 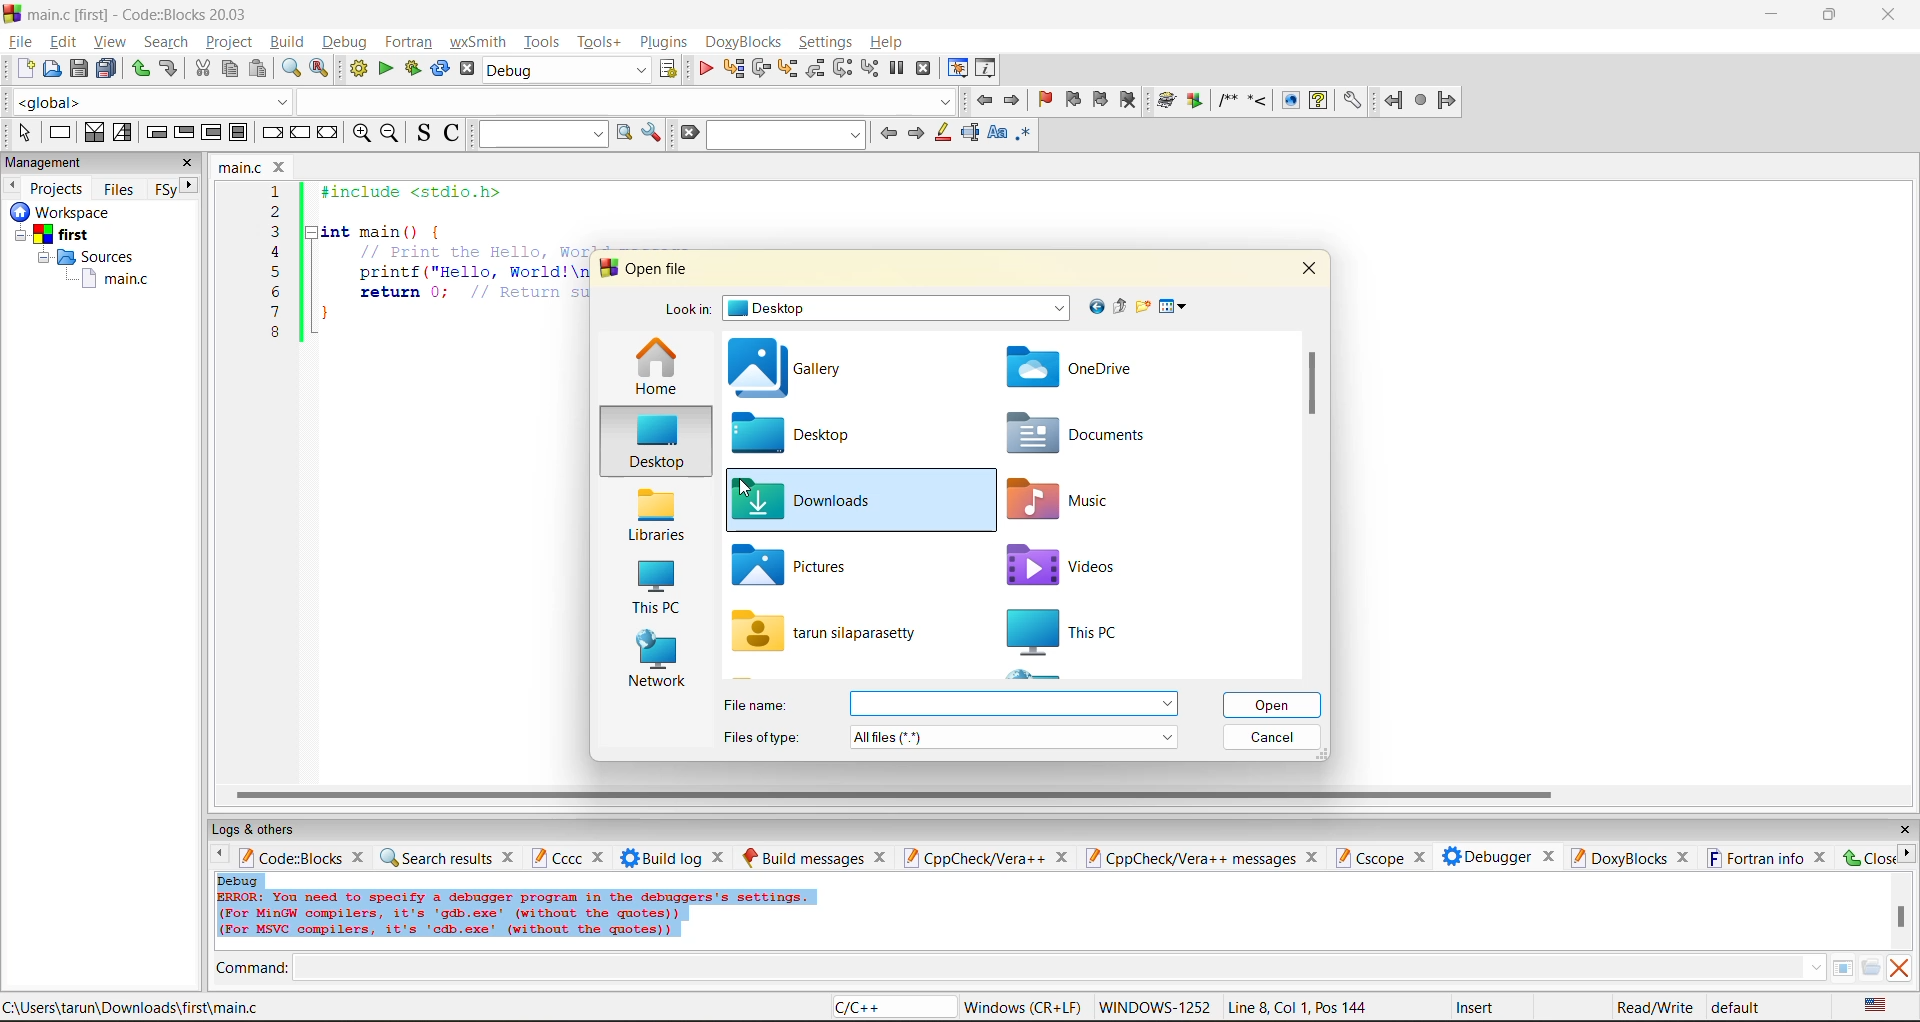 What do you see at coordinates (746, 489) in the screenshot?
I see `cursor` at bounding box center [746, 489].